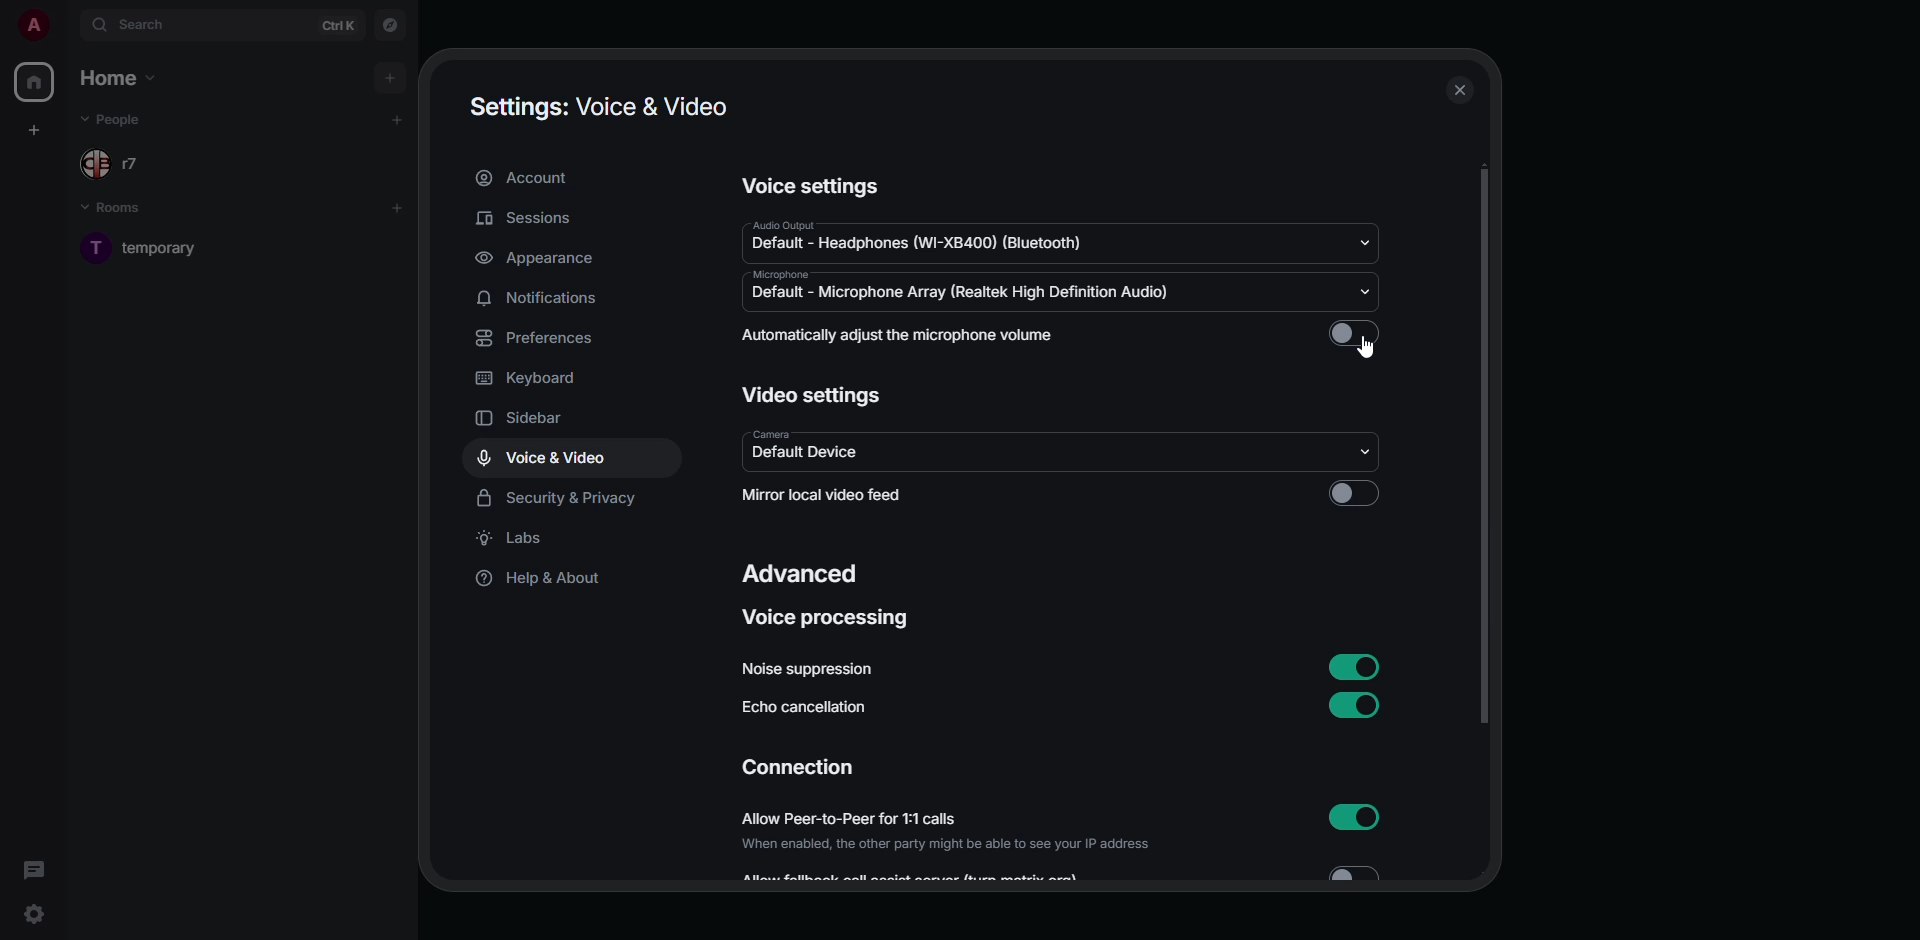 The width and height of the screenshot is (1920, 940). I want to click on scroll bar, so click(1484, 451).